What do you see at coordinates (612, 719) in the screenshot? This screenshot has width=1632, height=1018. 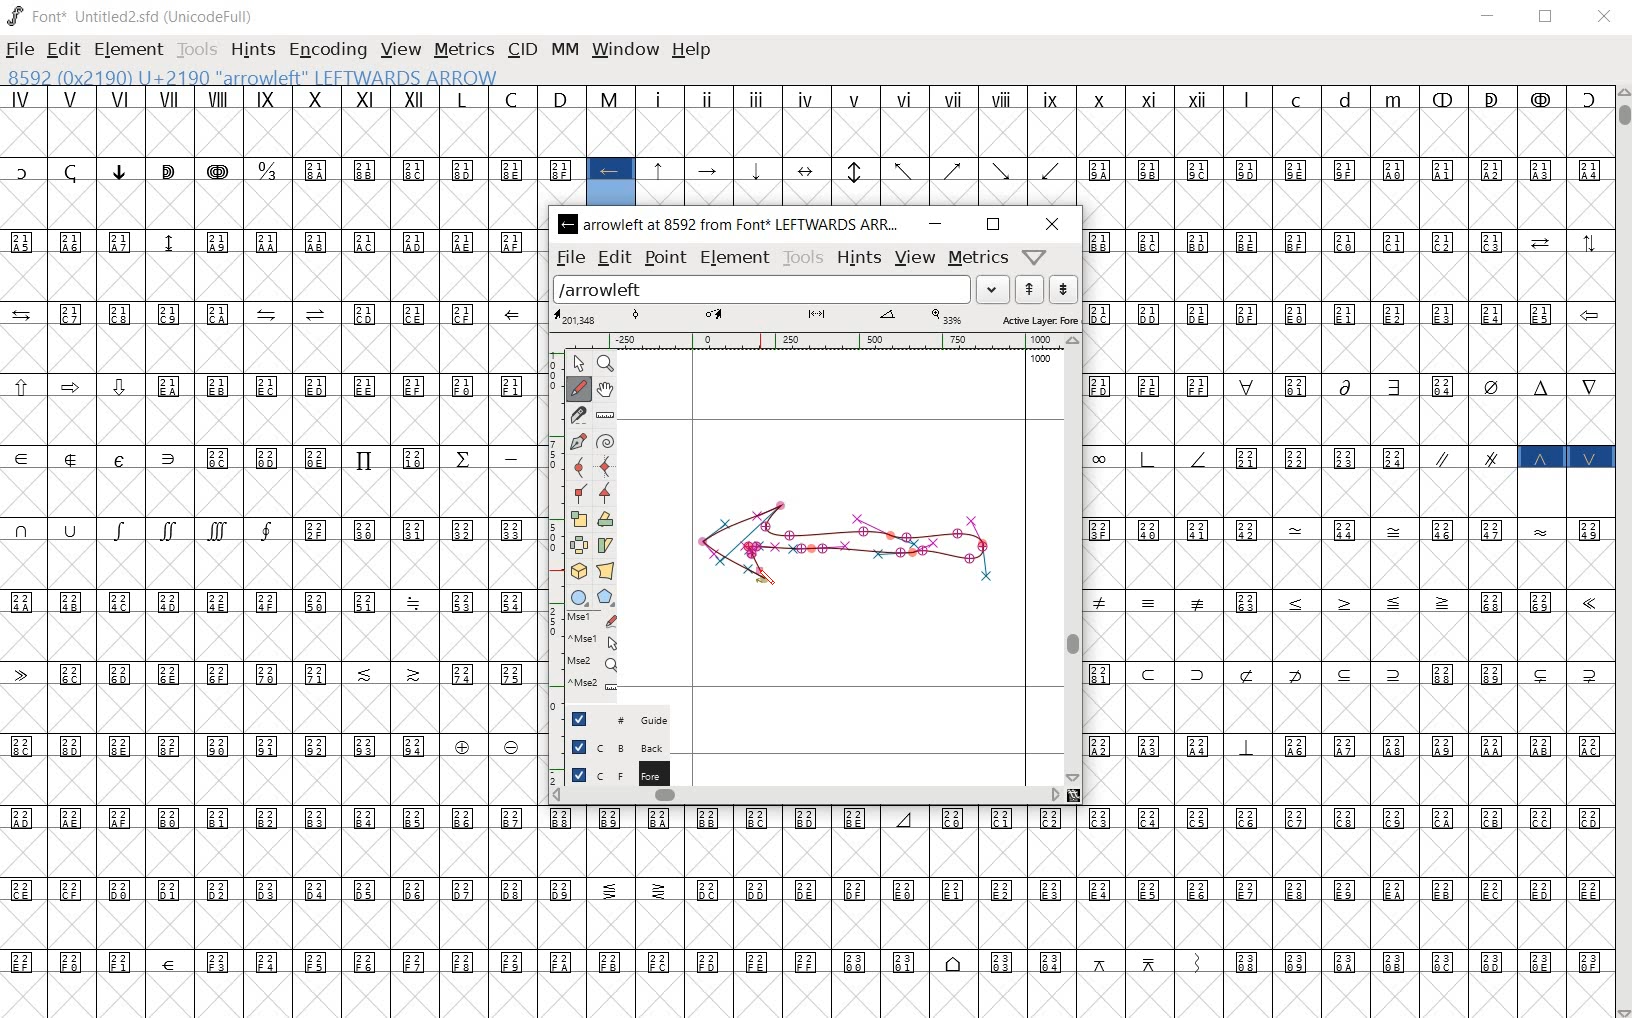 I see `Guide` at bounding box center [612, 719].